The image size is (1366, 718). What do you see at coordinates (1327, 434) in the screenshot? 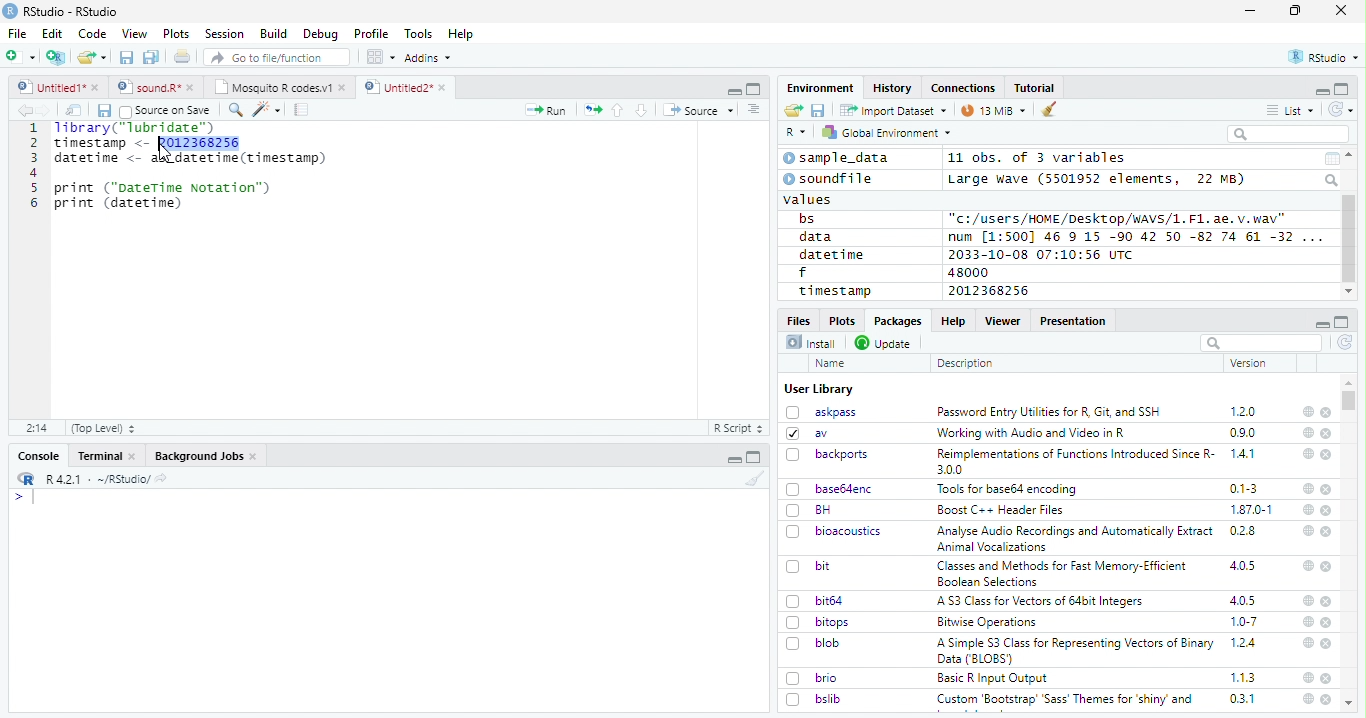
I see `close` at bounding box center [1327, 434].